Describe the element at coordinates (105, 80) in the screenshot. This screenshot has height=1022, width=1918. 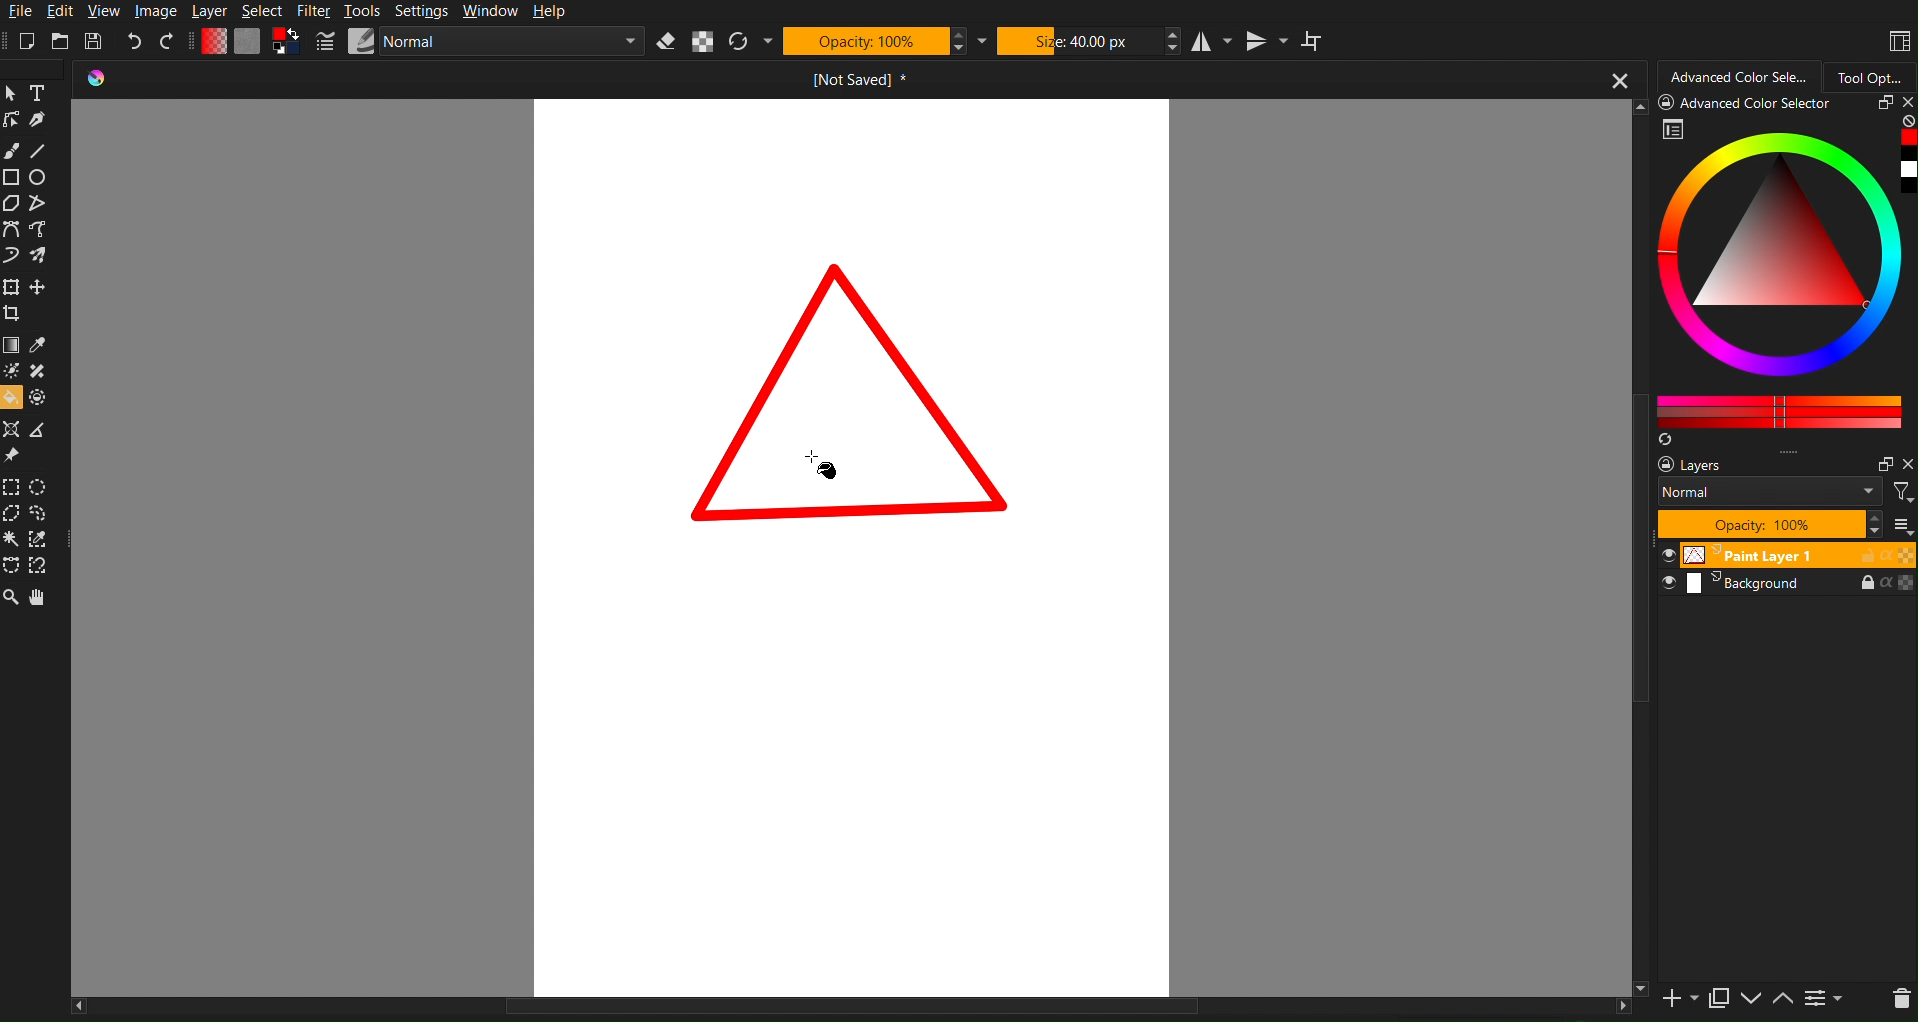
I see `icon` at that location.